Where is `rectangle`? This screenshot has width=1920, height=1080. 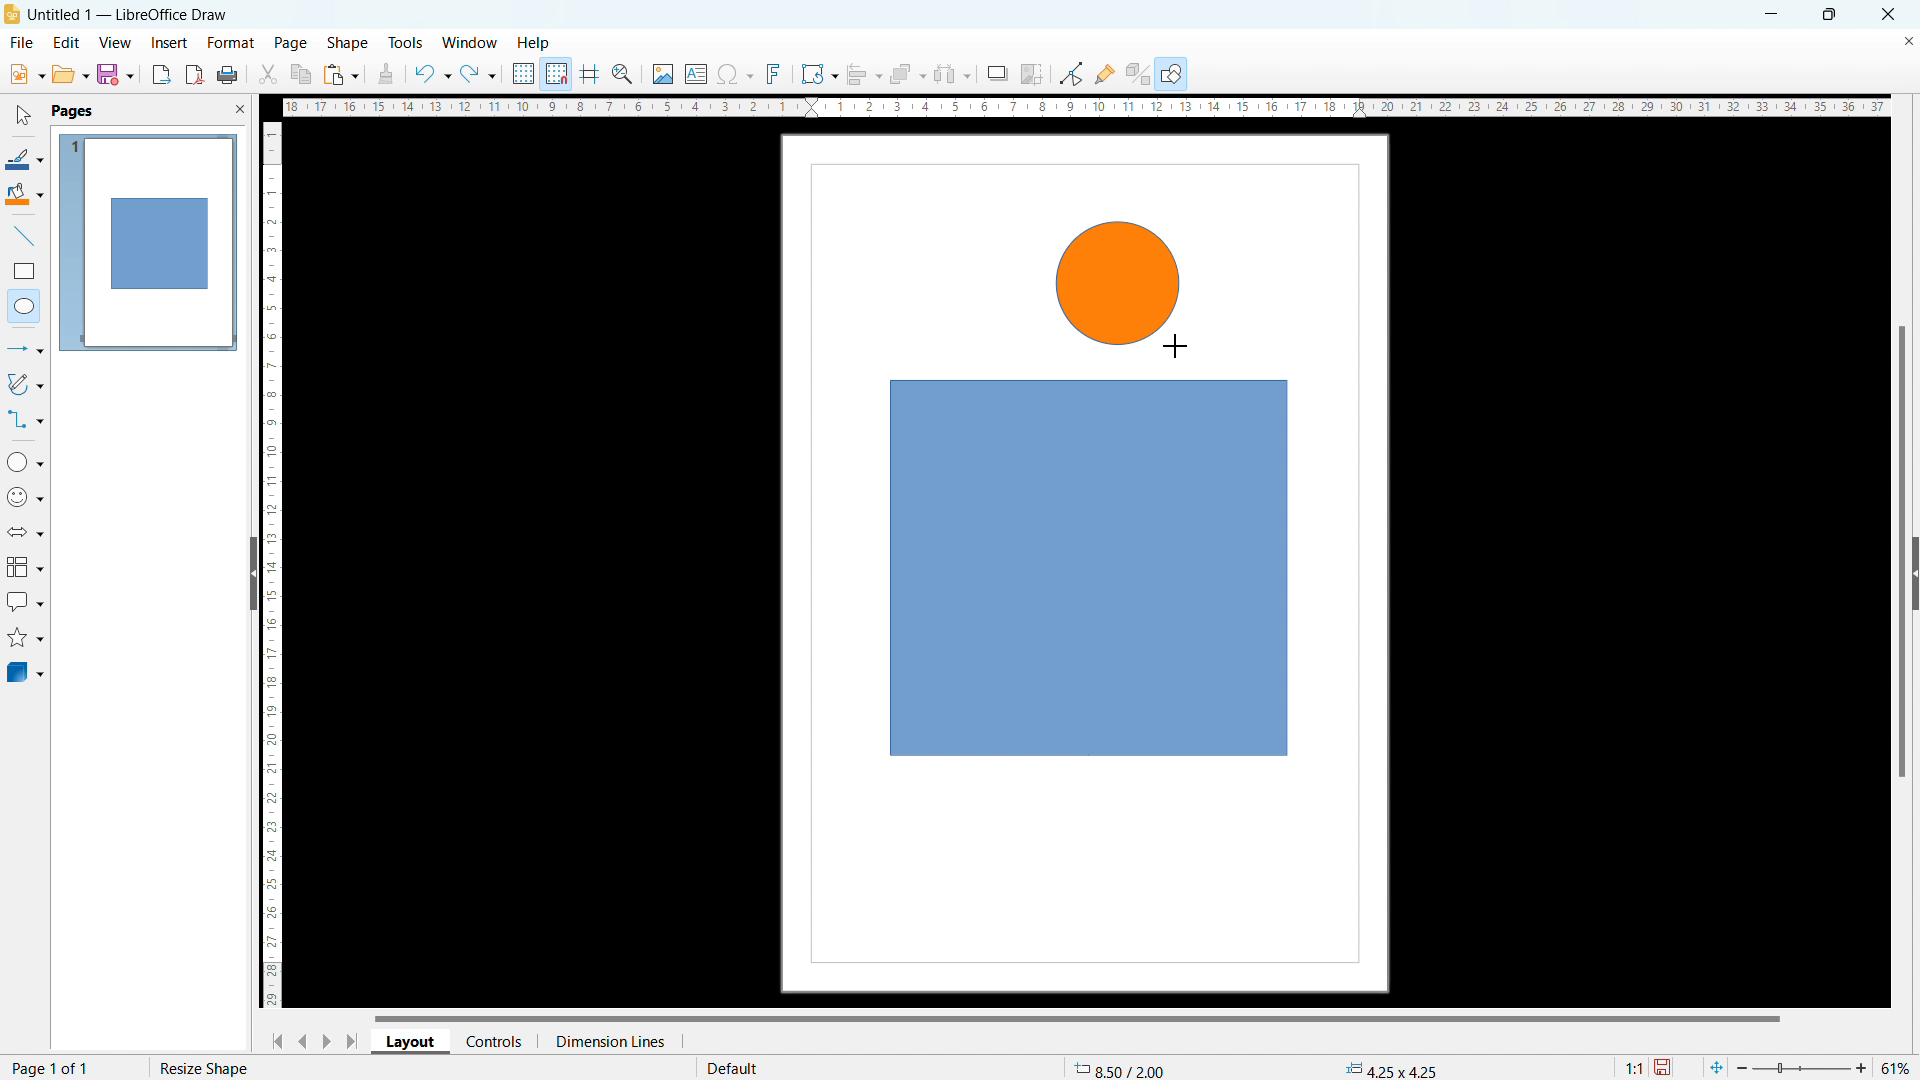
rectangle is located at coordinates (24, 271).